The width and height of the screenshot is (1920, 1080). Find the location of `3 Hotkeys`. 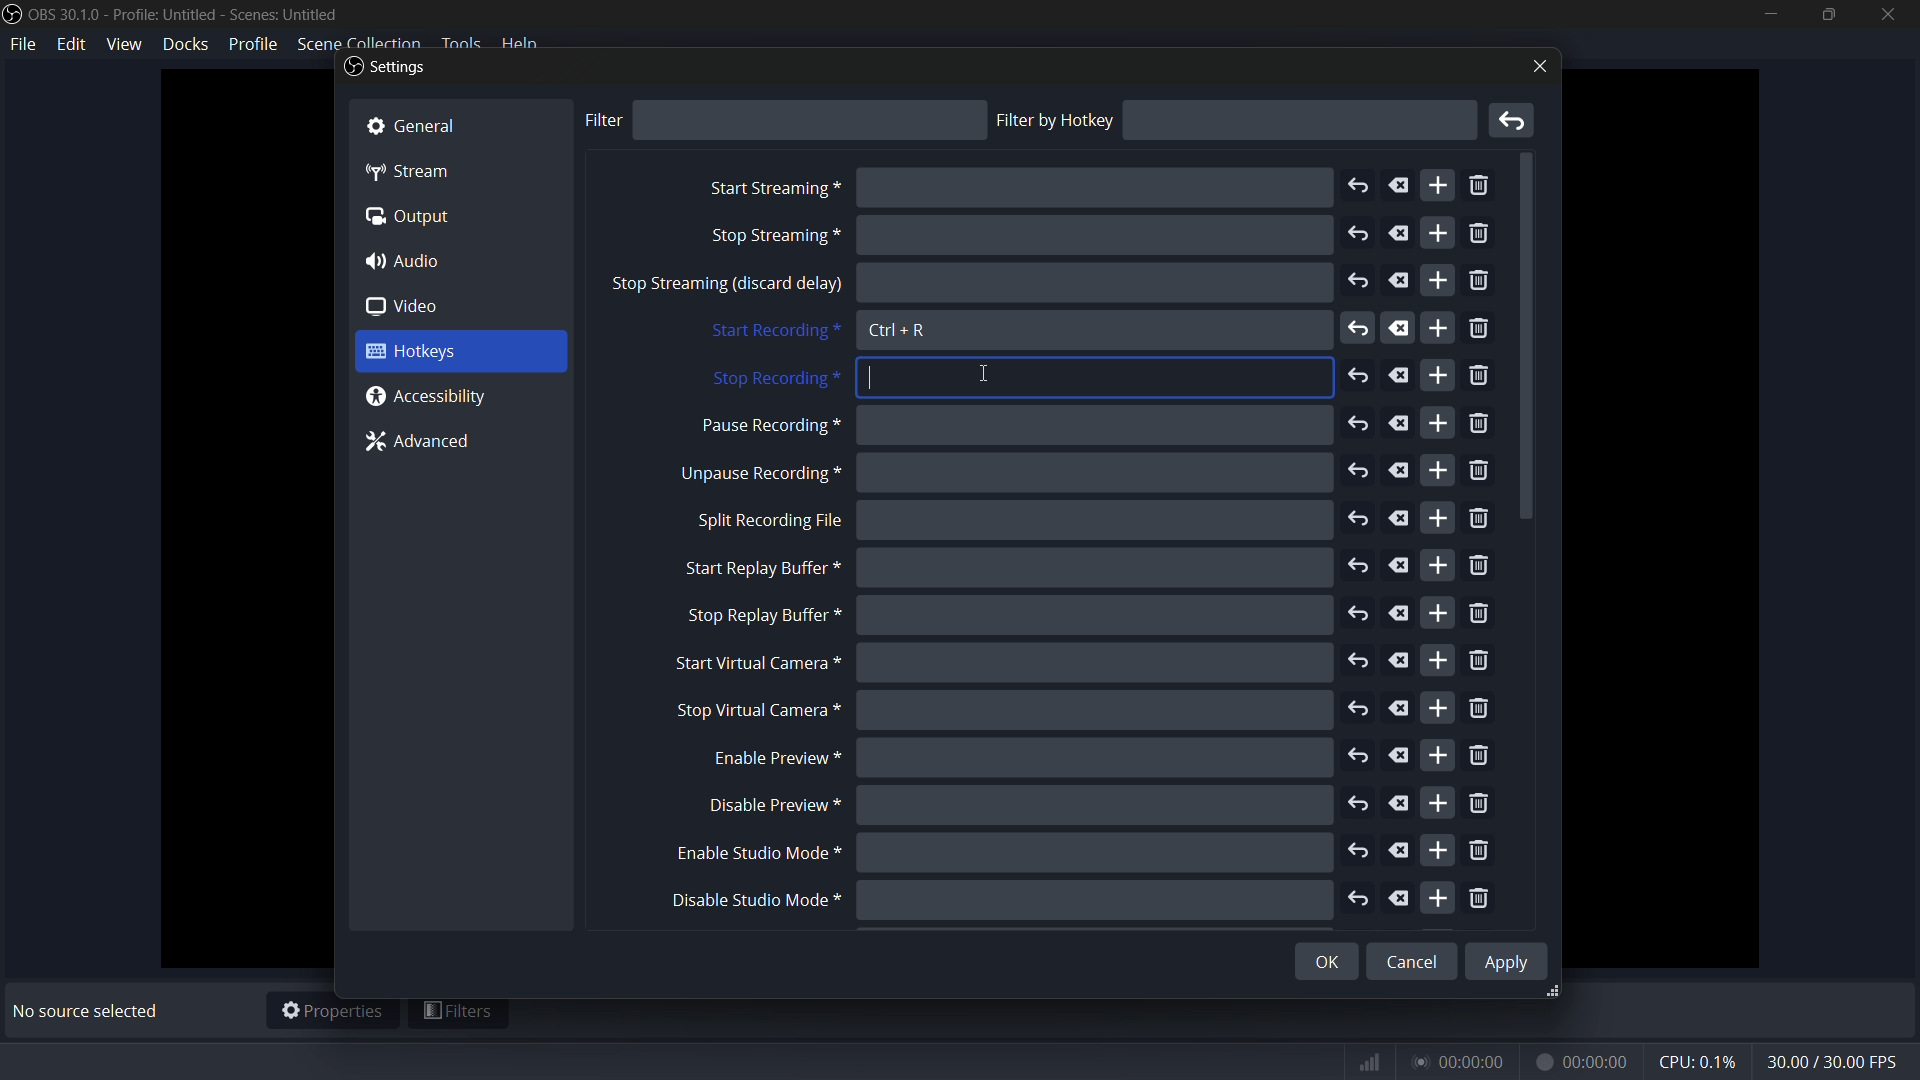

3 Hotkeys is located at coordinates (441, 352).